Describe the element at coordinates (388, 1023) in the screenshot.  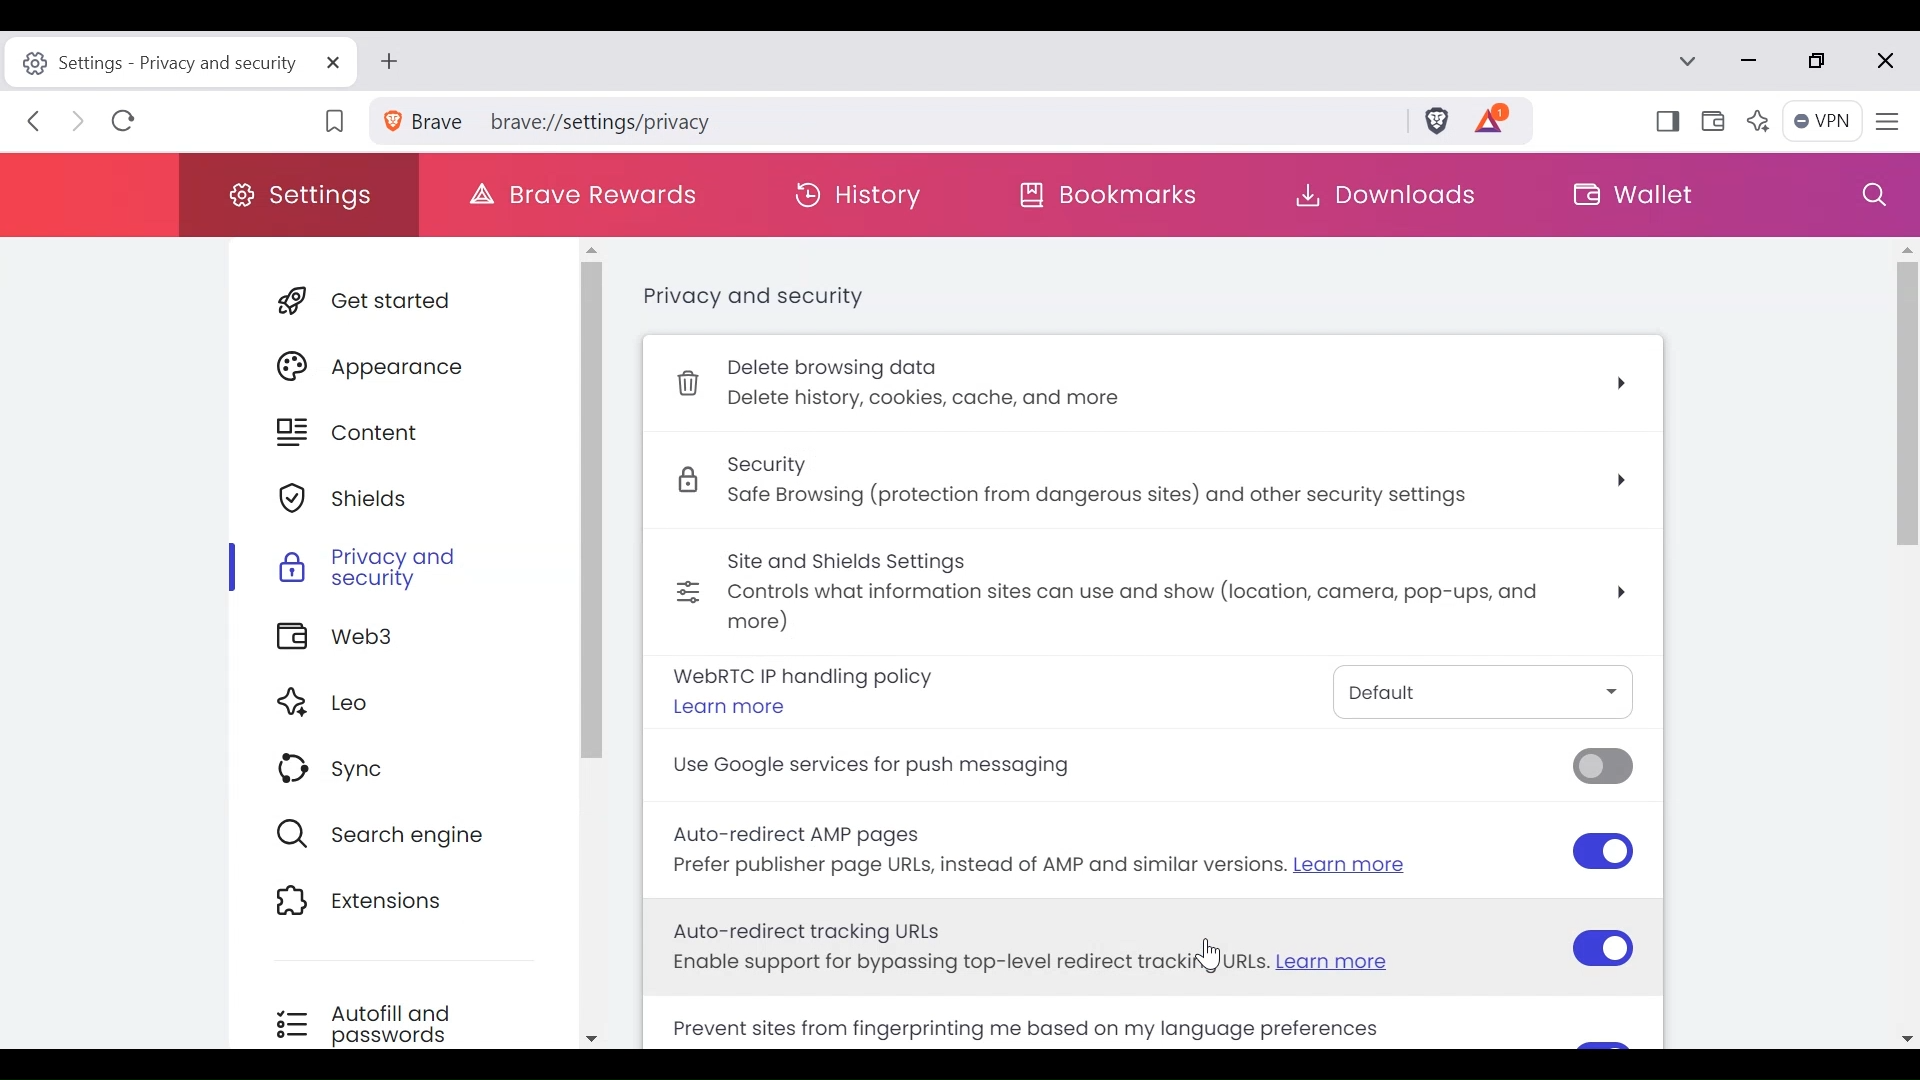
I see `Autofill and passwords` at that location.